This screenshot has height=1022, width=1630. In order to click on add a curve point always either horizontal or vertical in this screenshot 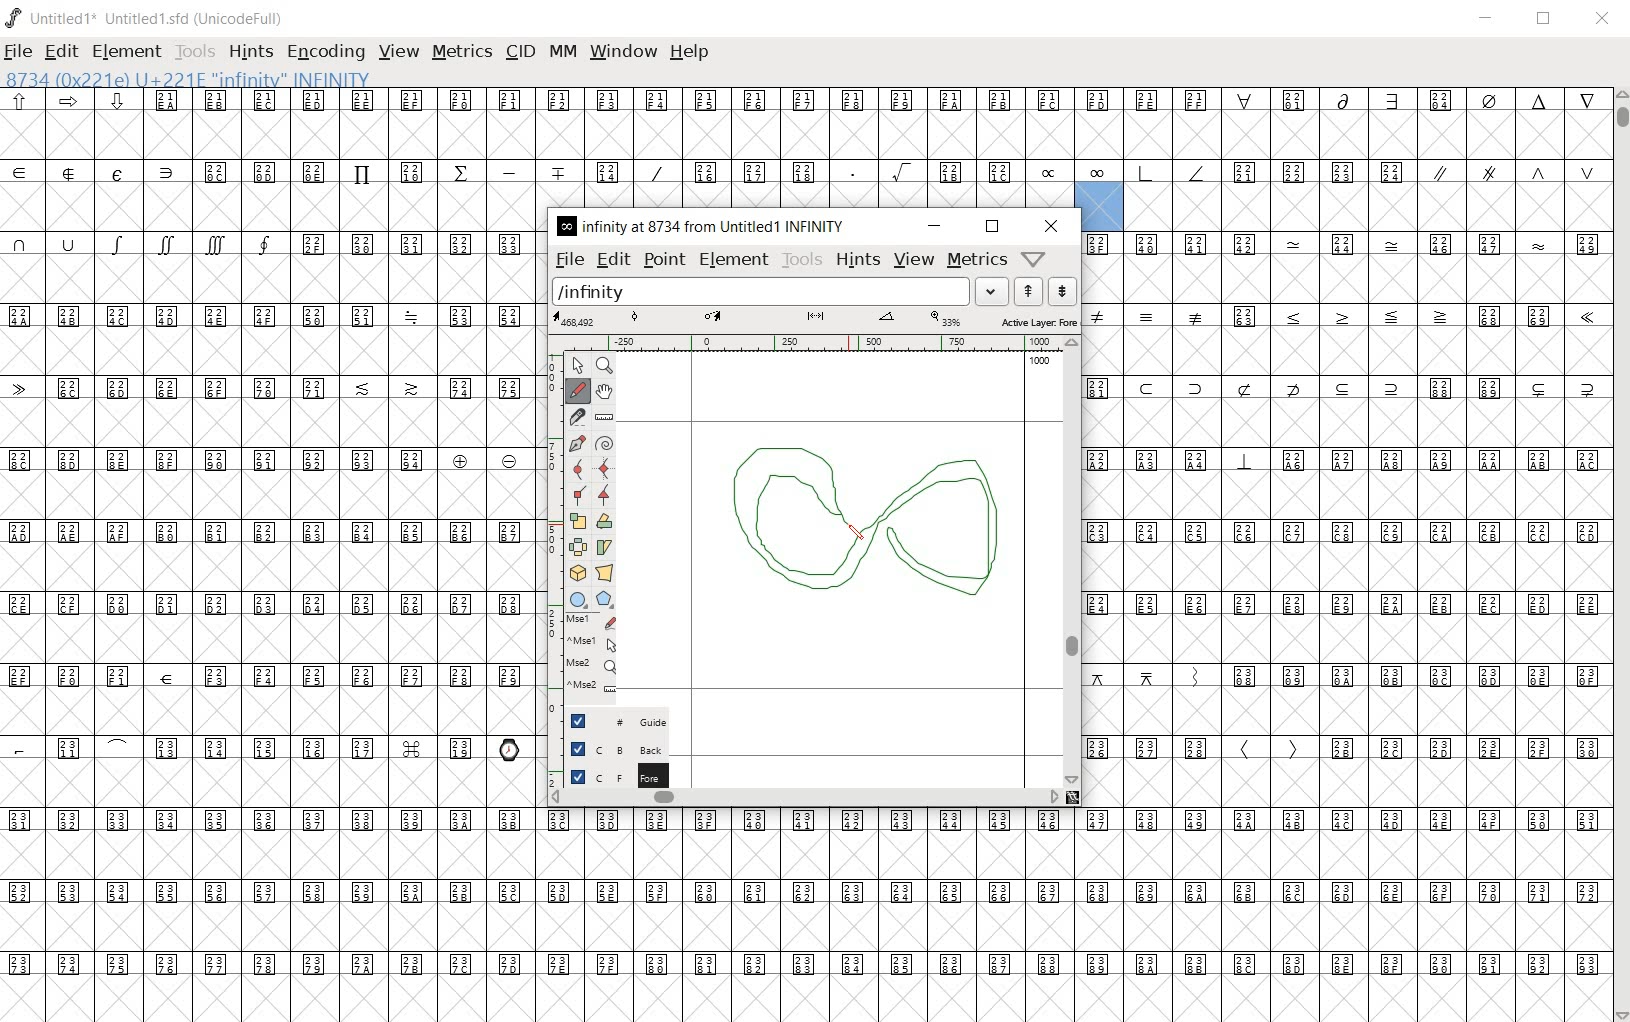, I will do `click(602, 467)`.